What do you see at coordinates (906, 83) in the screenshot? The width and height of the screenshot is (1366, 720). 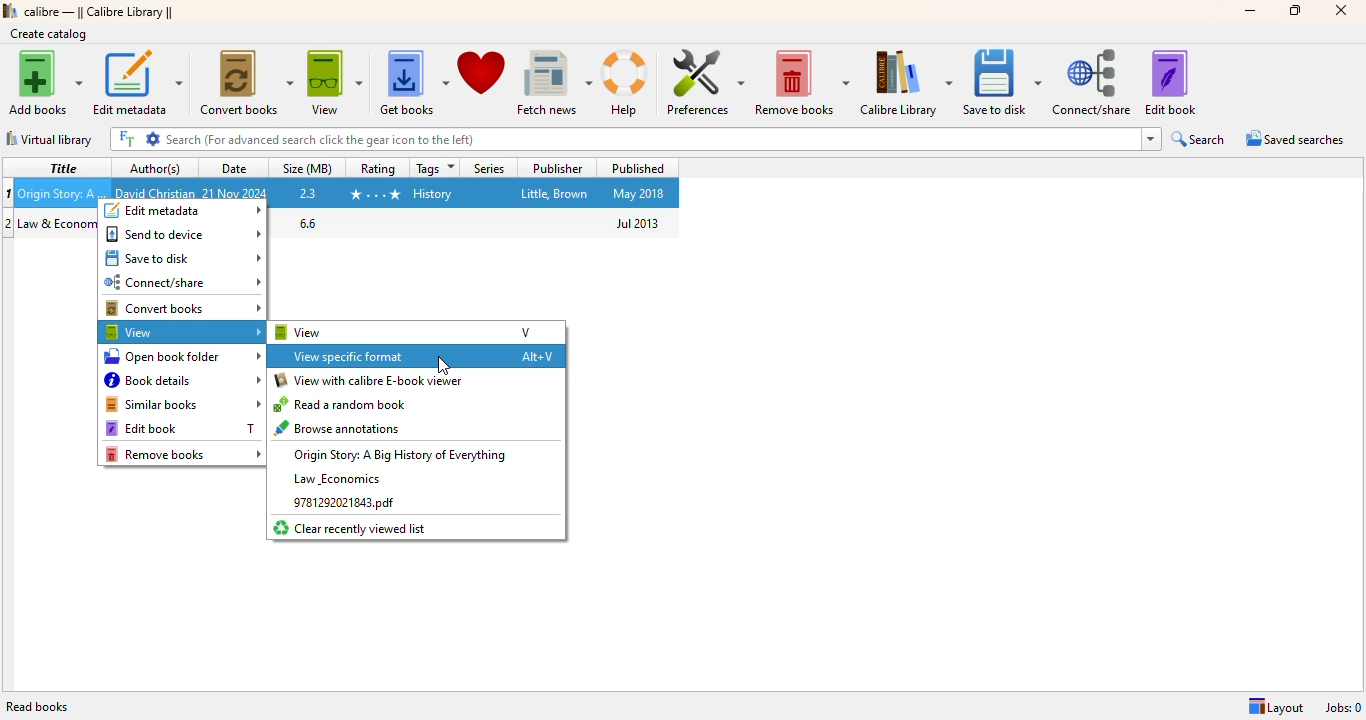 I see `calibre library` at bounding box center [906, 83].